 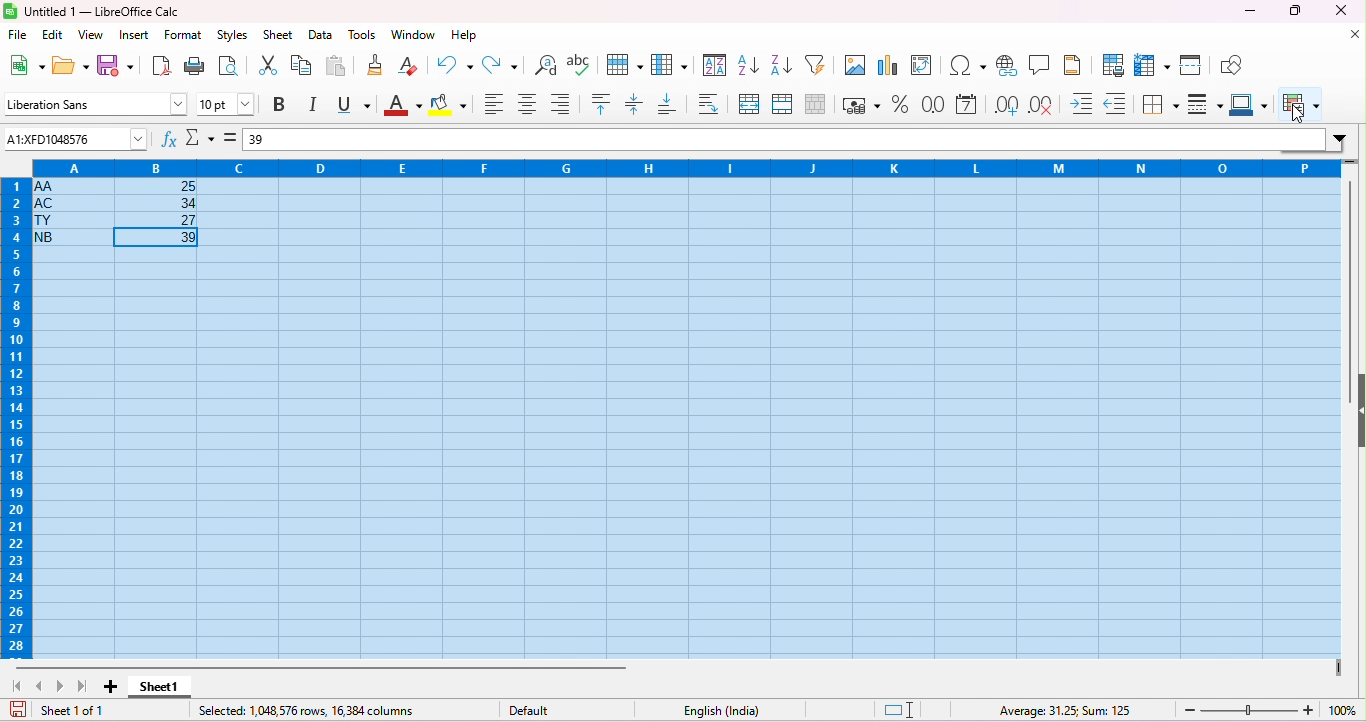 What do you see at coordinates (668, 104) in the screenshot?
I see `align bottom` at bounding box center [668, 104].